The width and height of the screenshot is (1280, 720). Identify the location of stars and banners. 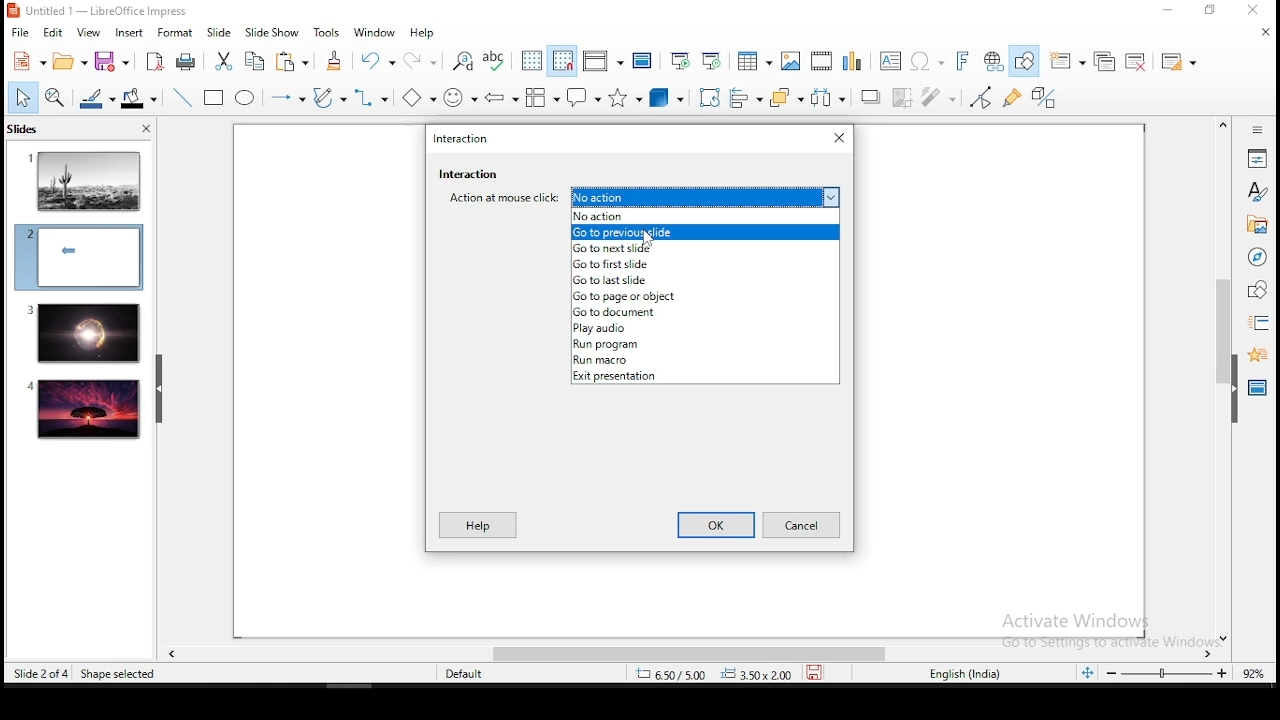
(626, 97).